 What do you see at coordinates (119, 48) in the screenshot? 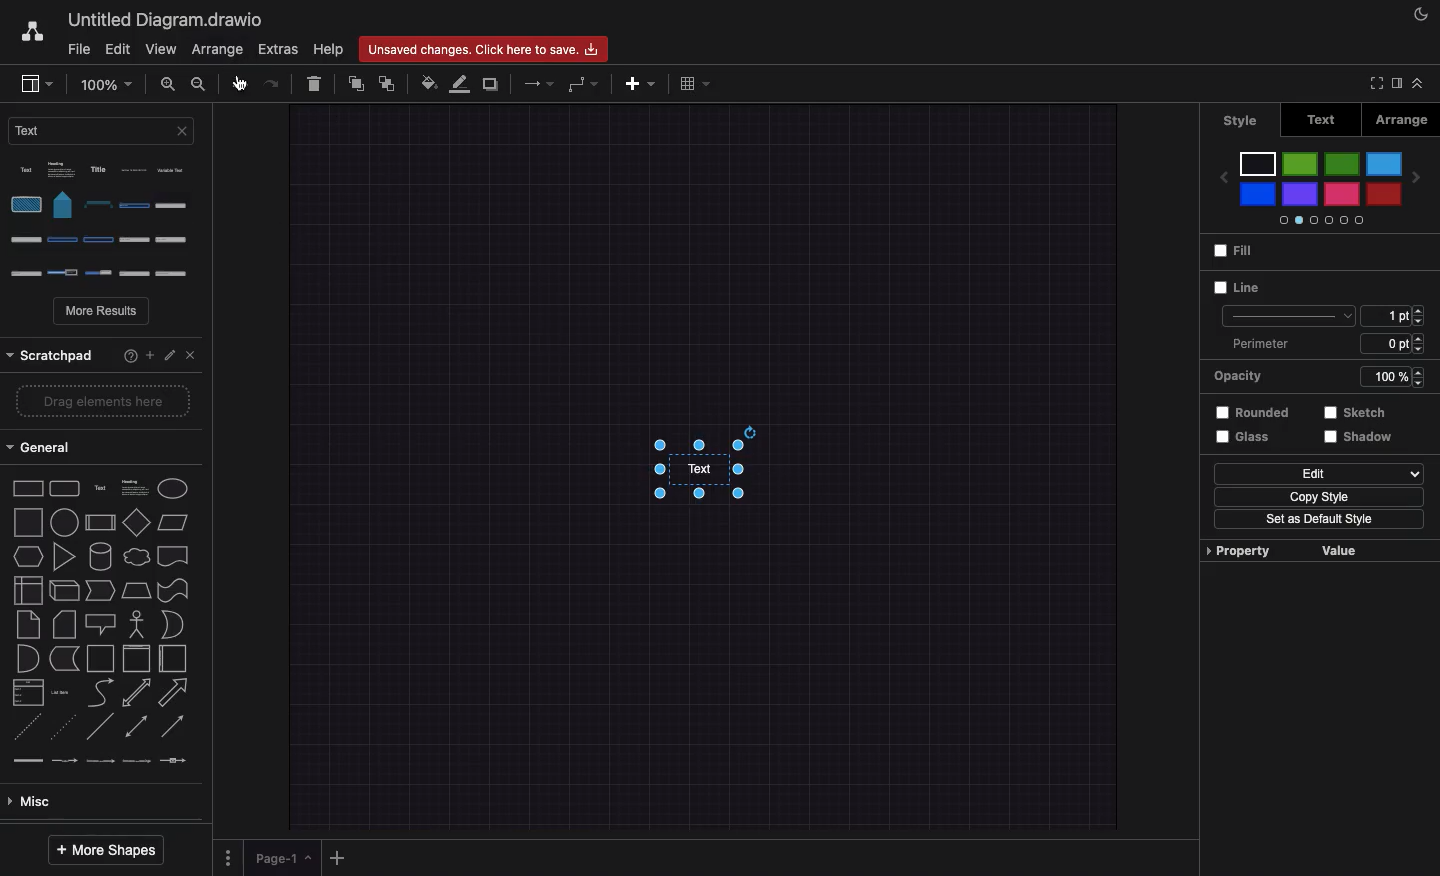
I see `Edit` at bounding box center [119, 48].